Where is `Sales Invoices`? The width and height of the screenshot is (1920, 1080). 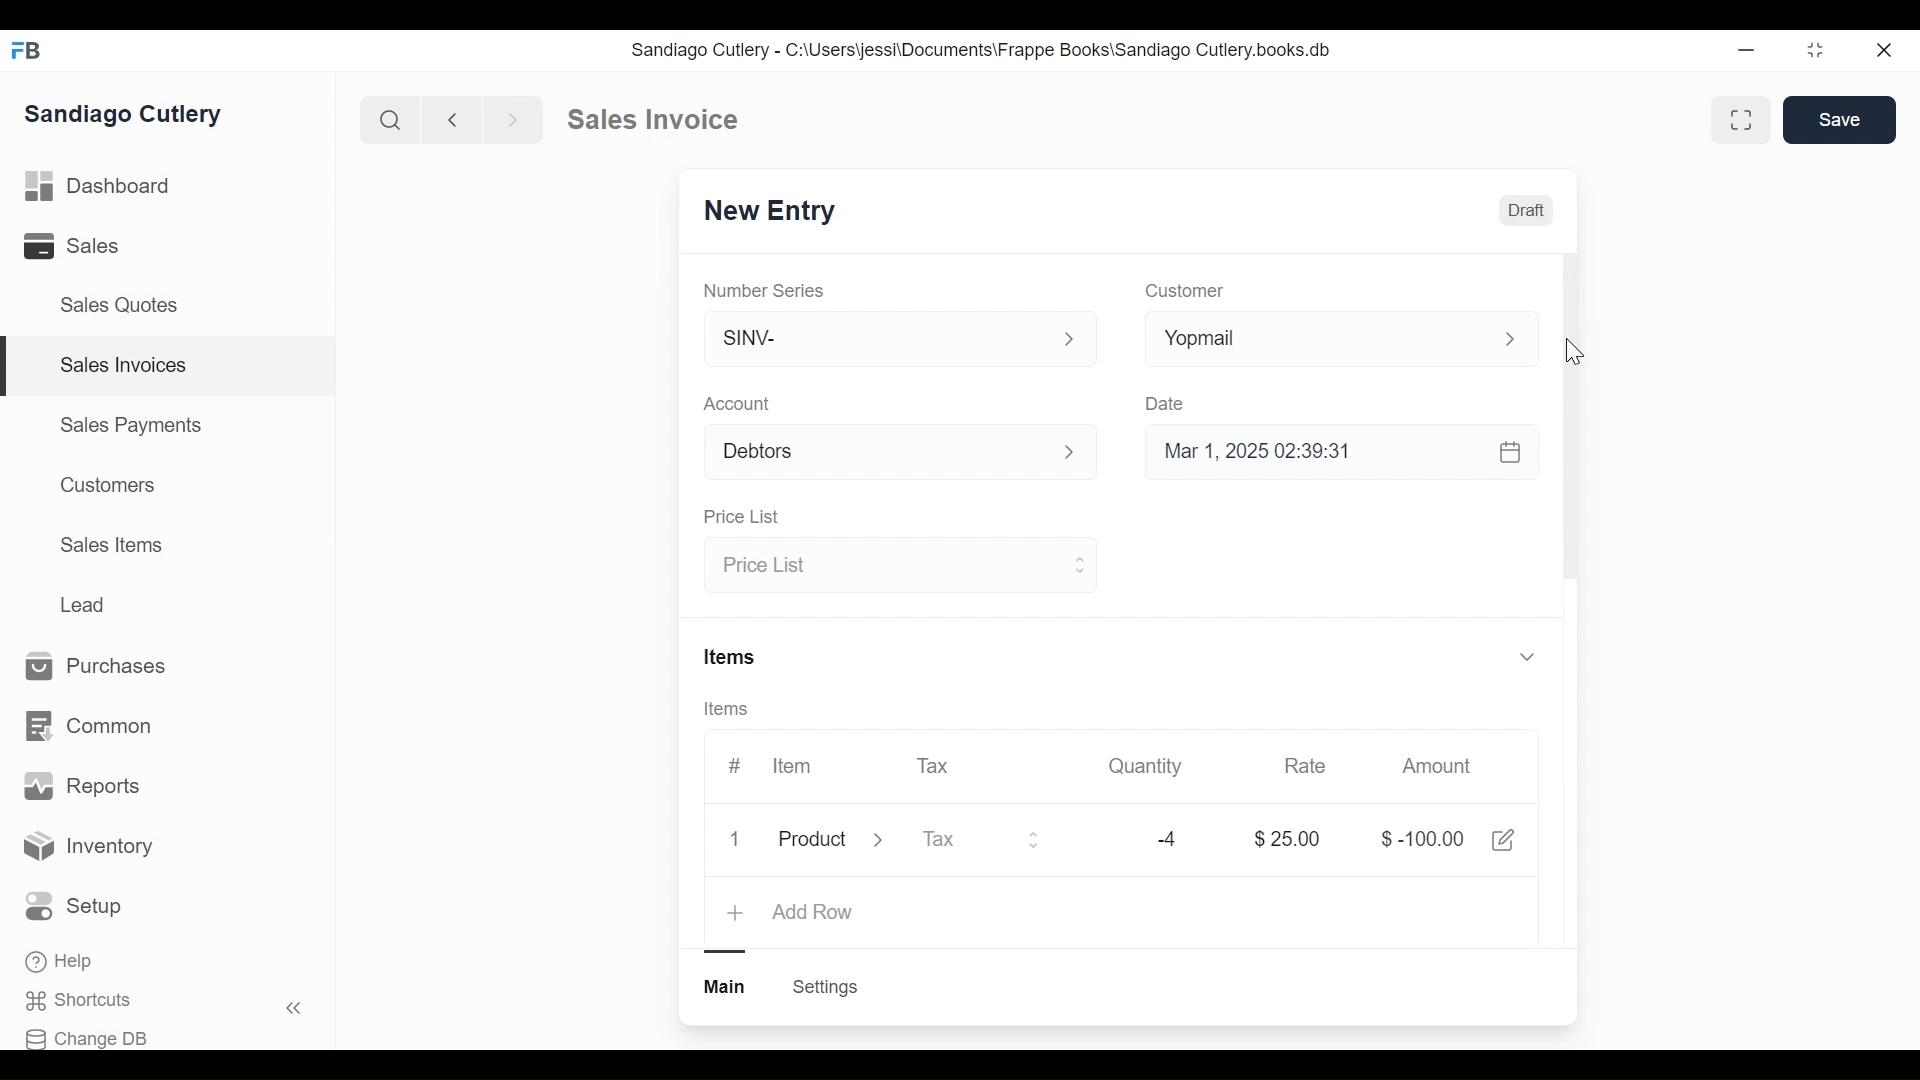 Sales Invoices is located at coordinates (125, 365).